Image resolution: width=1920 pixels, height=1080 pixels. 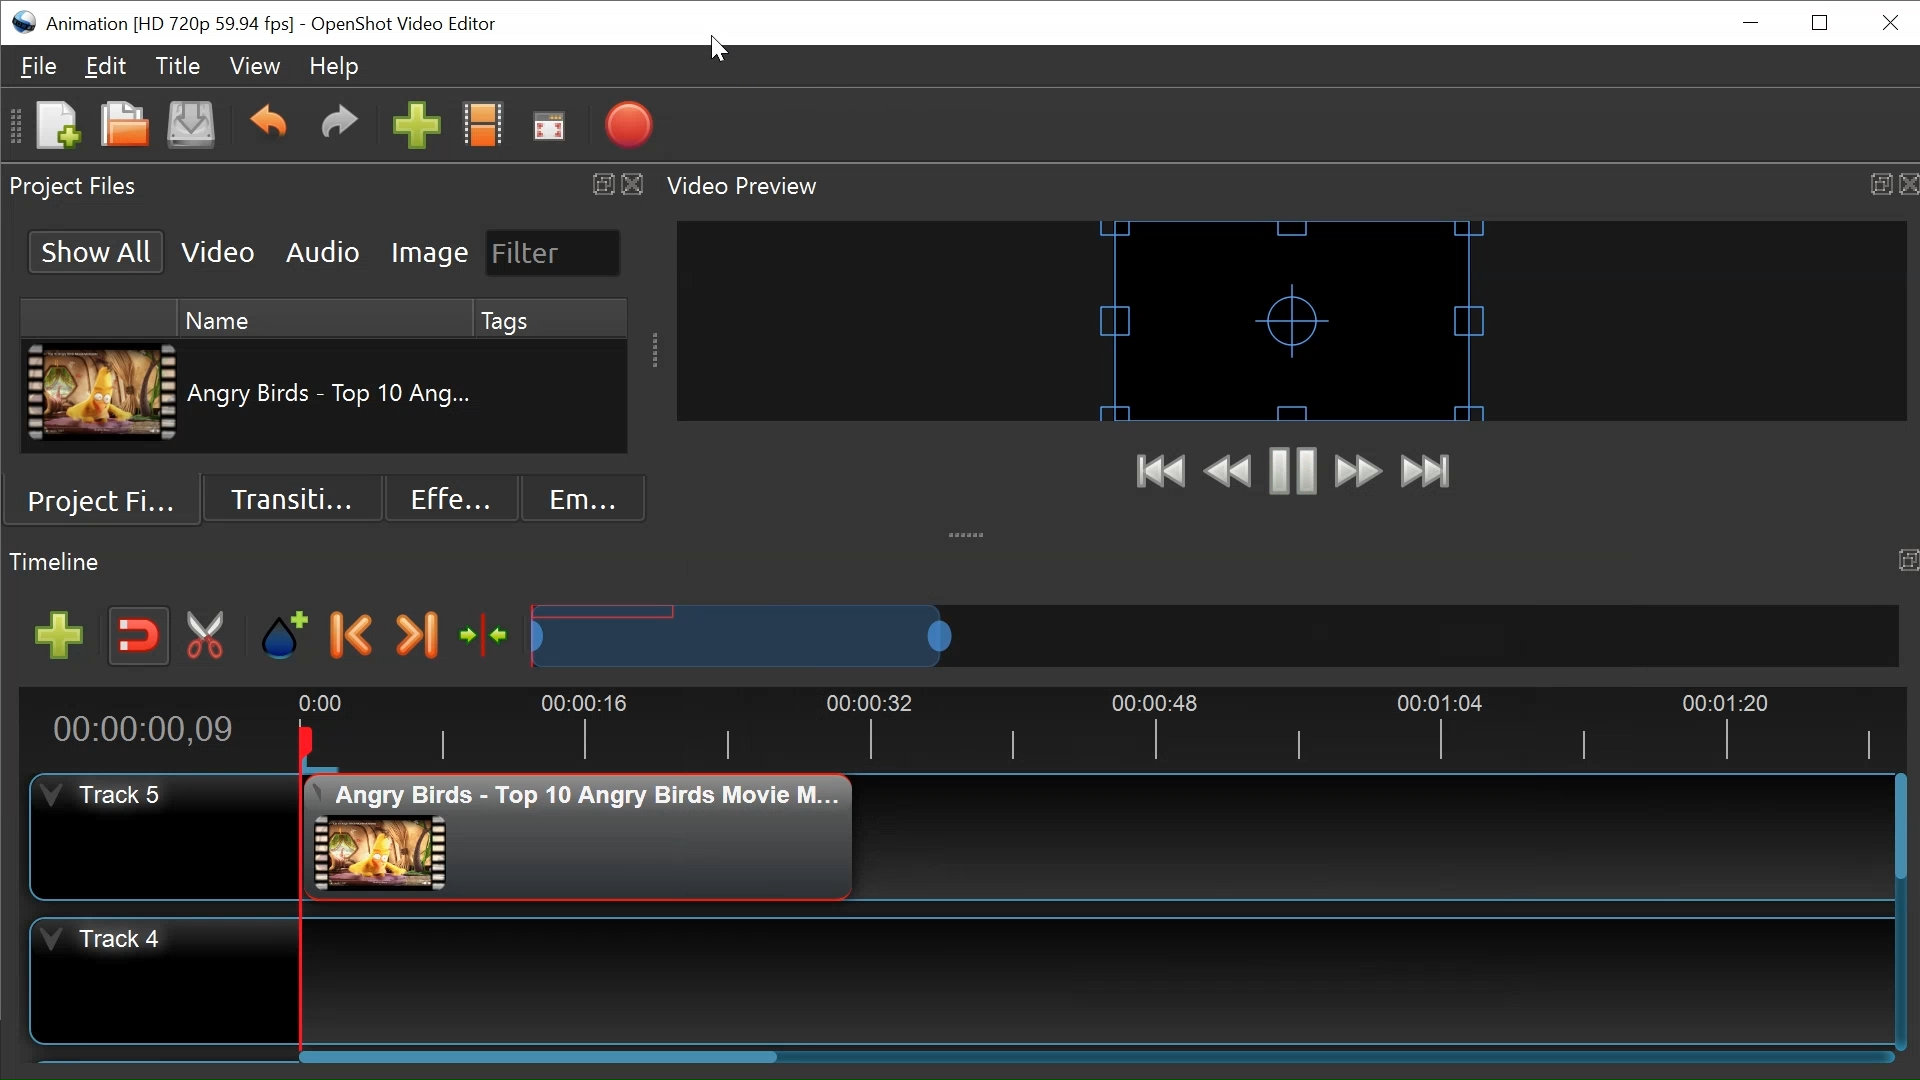 What do you see at coordinates (324, 186) in the screenshot?
I see `Project Files Panel` at bounding box center [324, 186].